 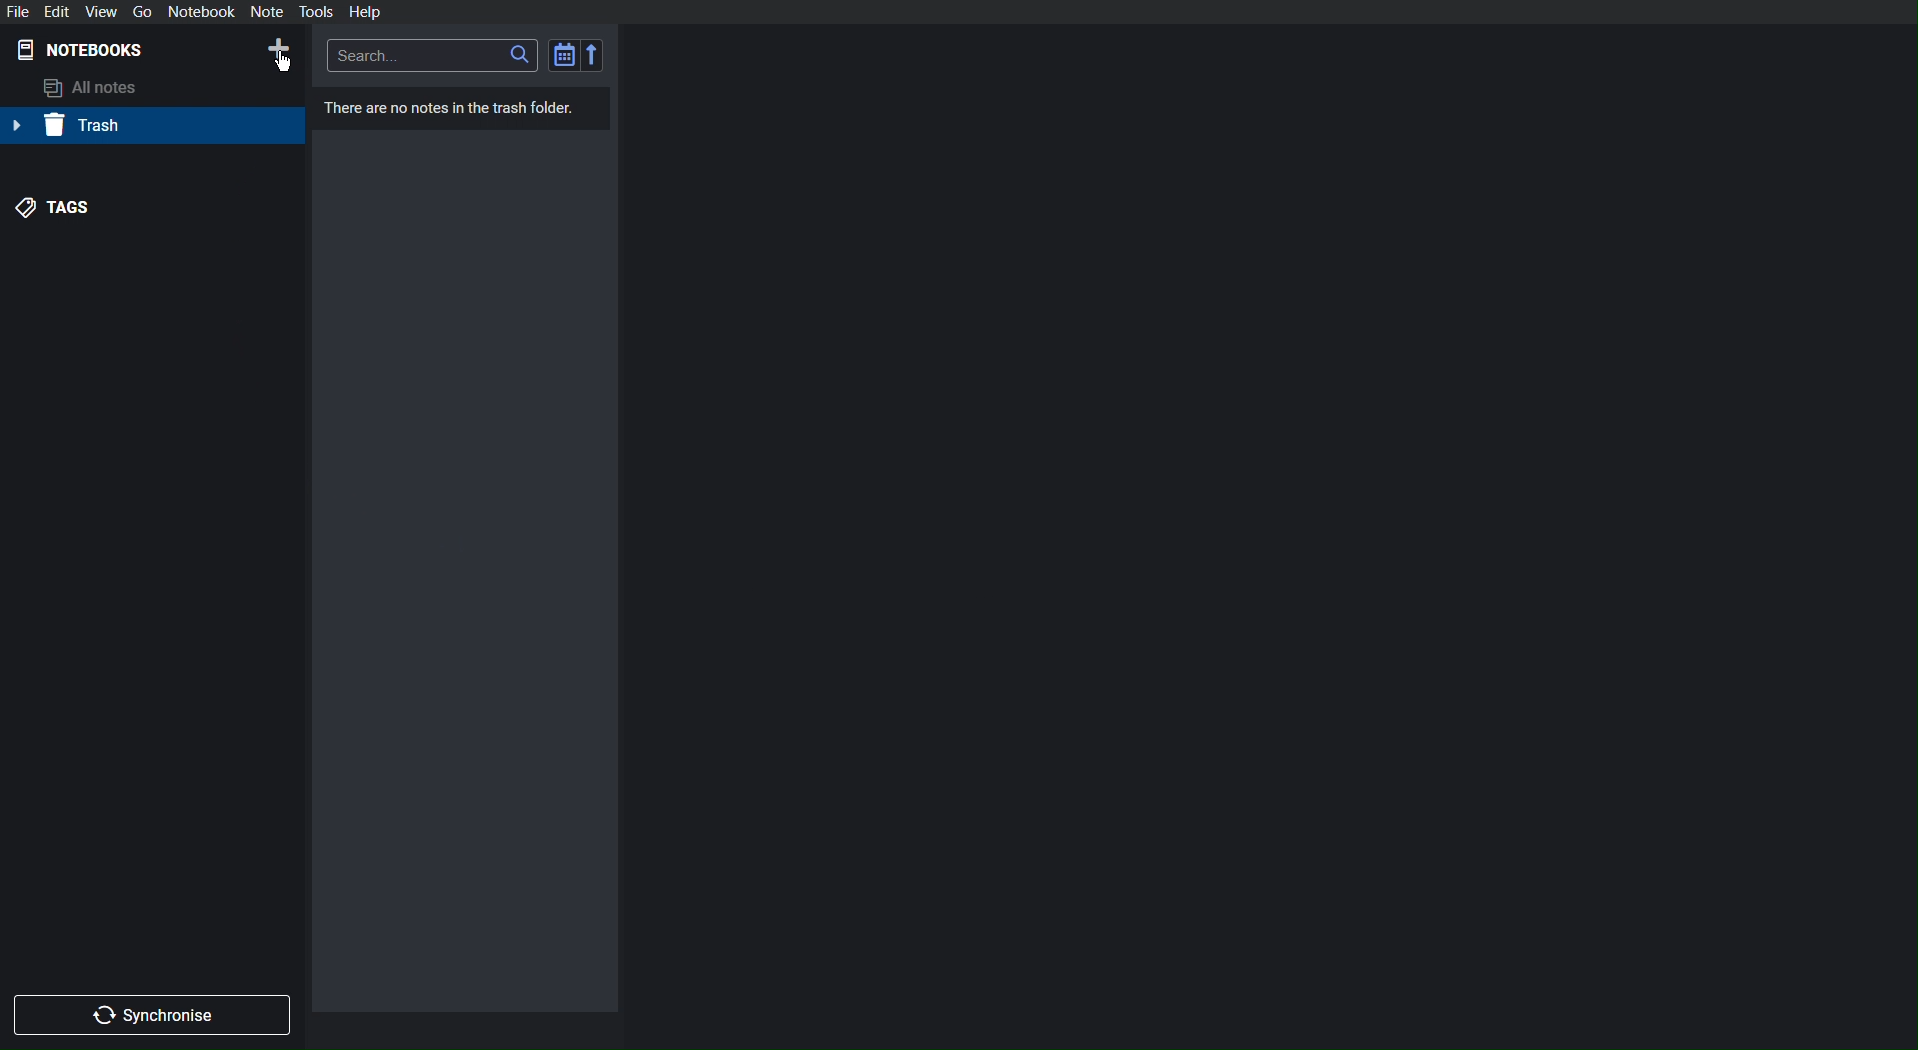 What do you see at coordinates (434, 55) in the screenshot?
I see `Search` at bounding box center [434, 55].